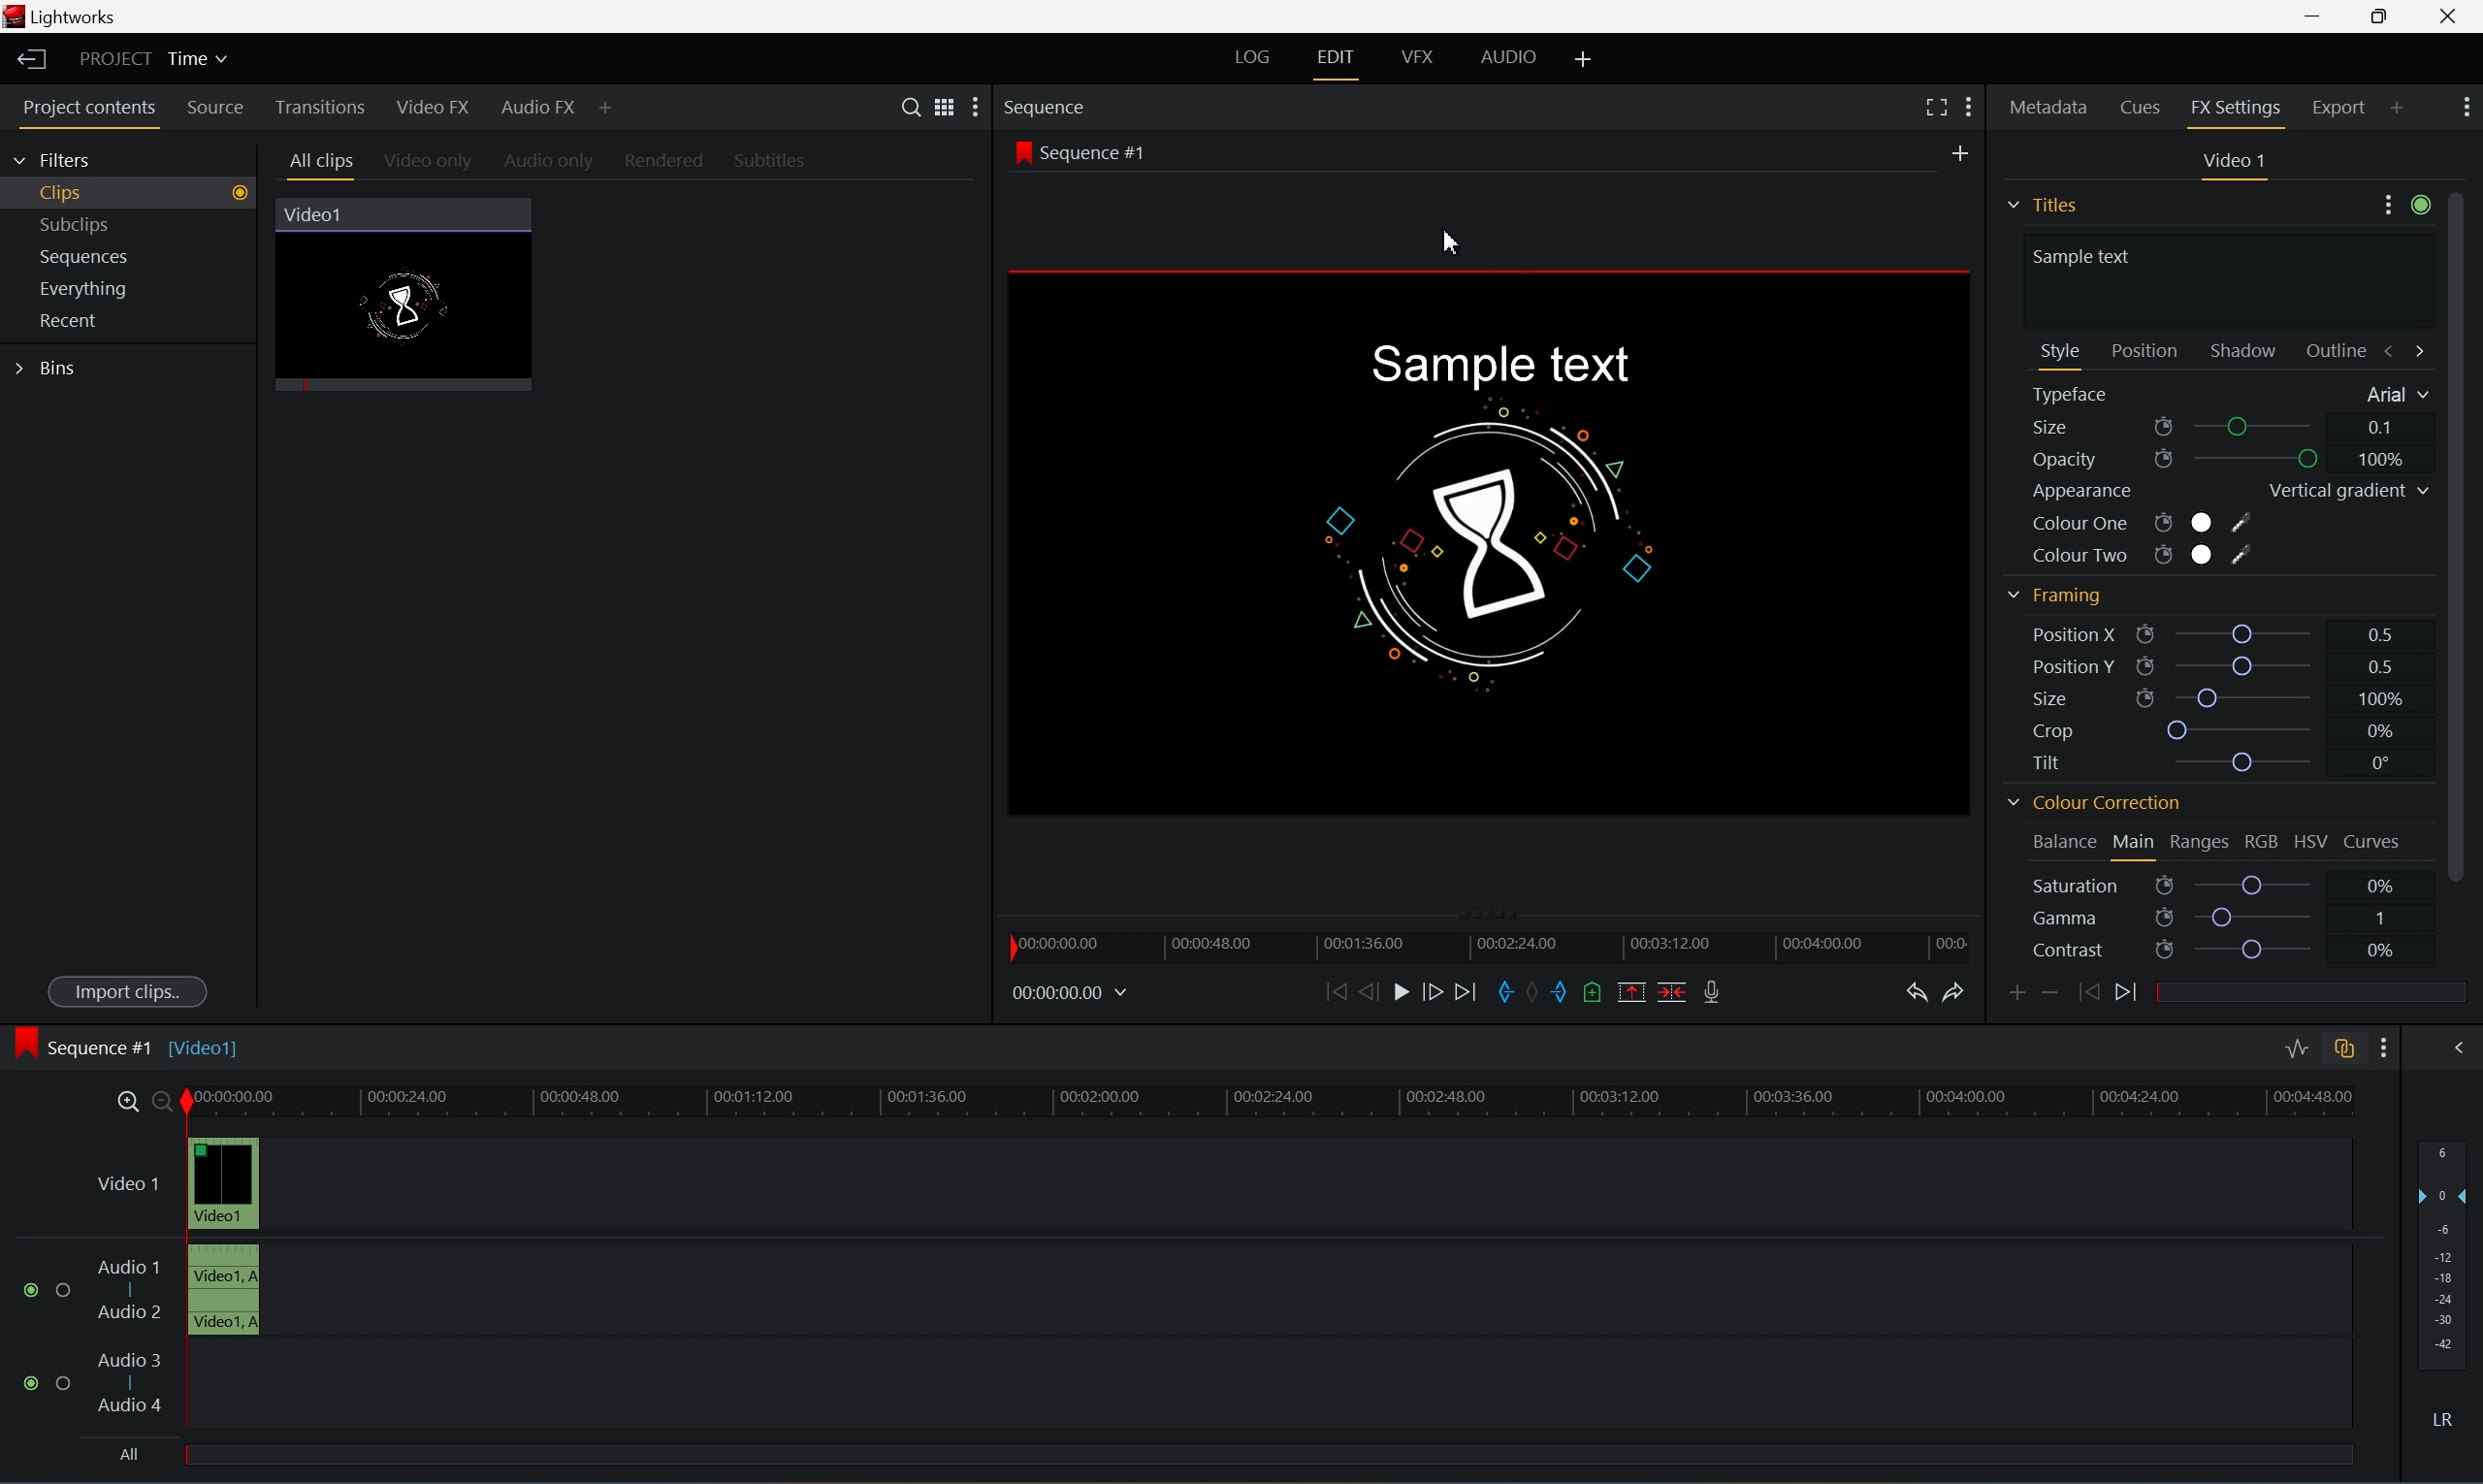 This screenshot has height=1484, width=2483. I want to click on appearance, so click(2084, 493).